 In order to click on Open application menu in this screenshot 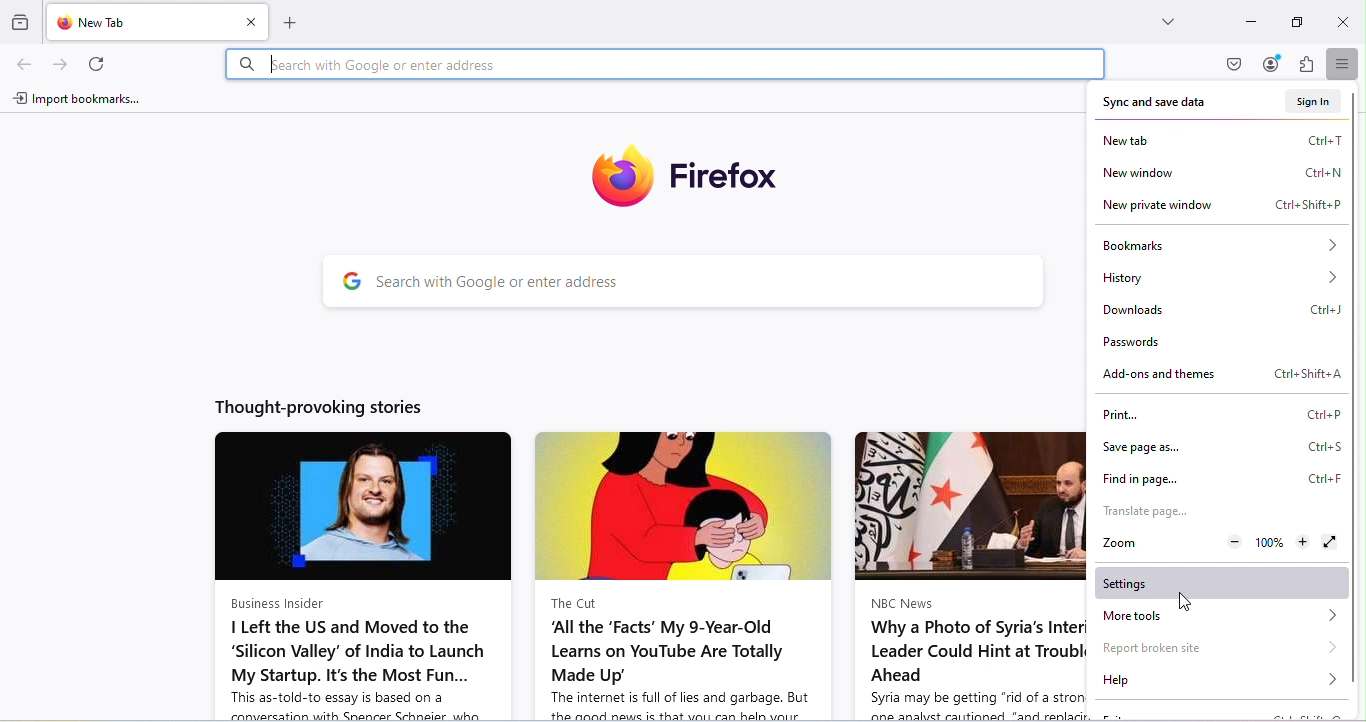, I will do `click(1340, 64)`.